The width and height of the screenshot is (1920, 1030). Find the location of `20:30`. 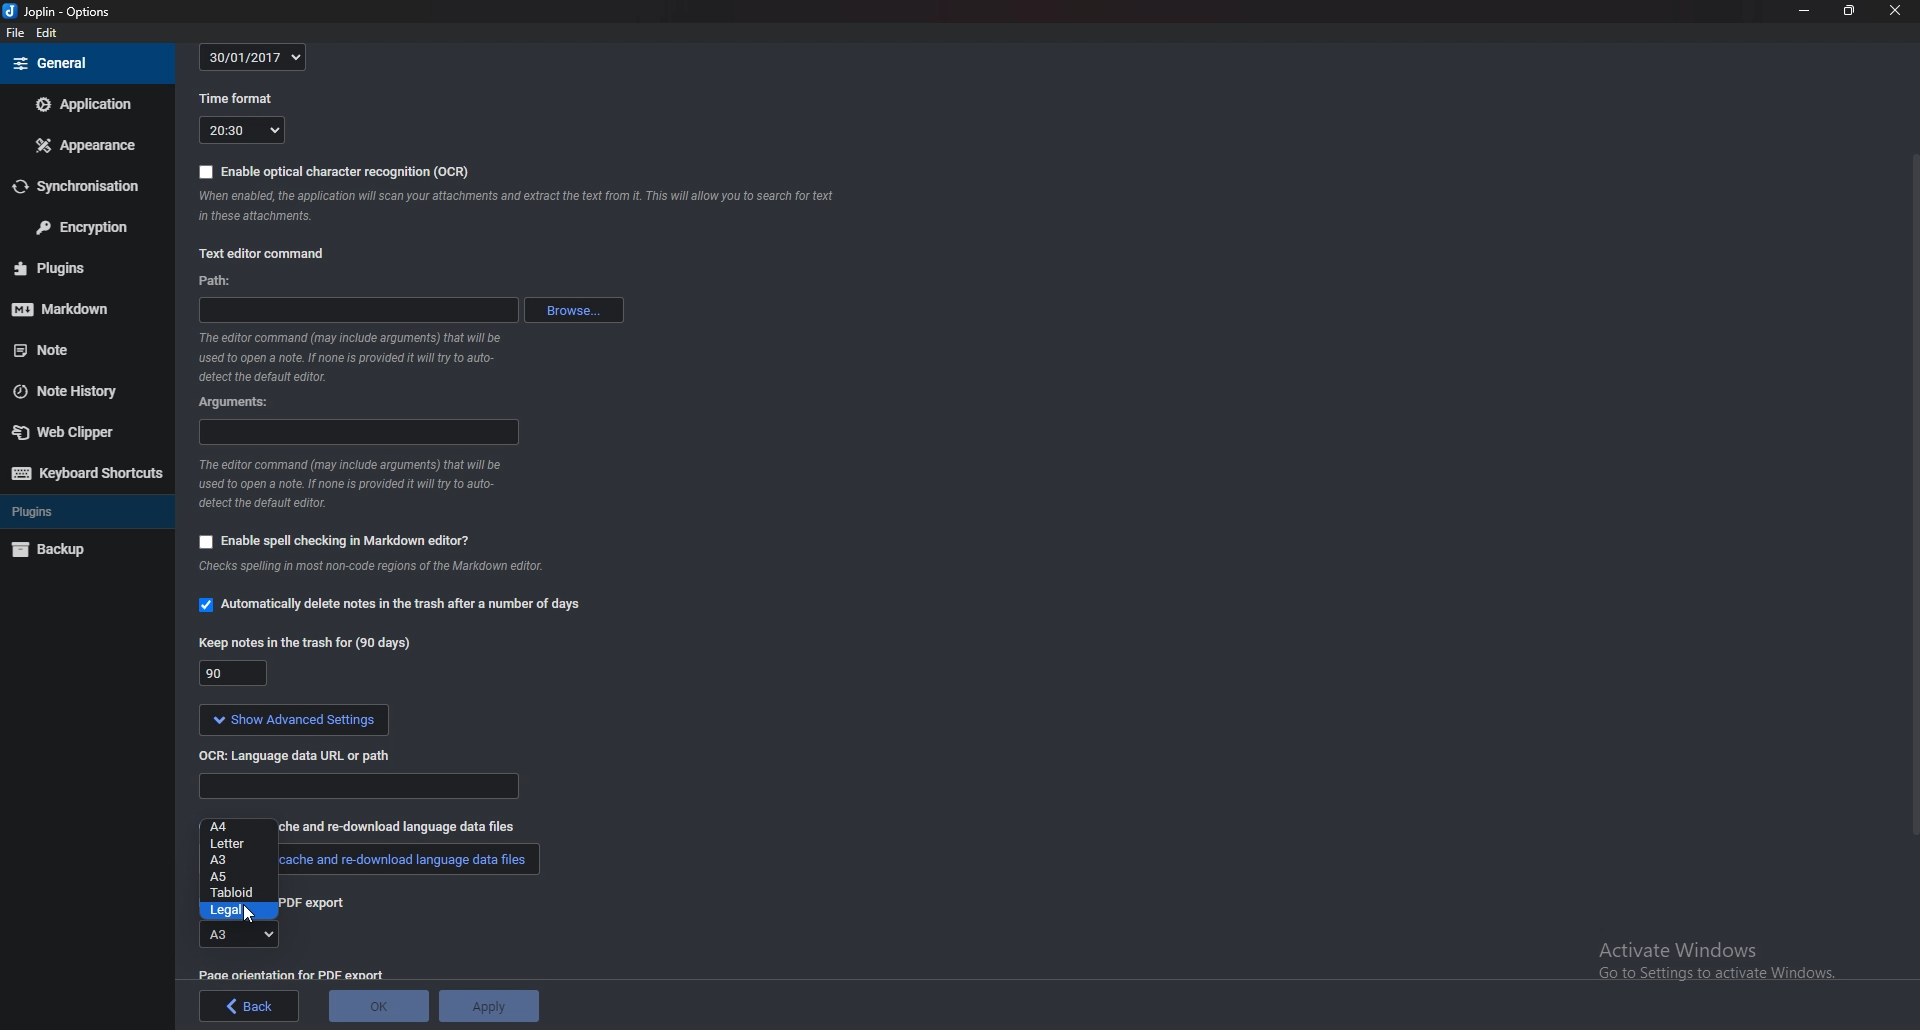

20:30 is located at coordinates (241, 130).